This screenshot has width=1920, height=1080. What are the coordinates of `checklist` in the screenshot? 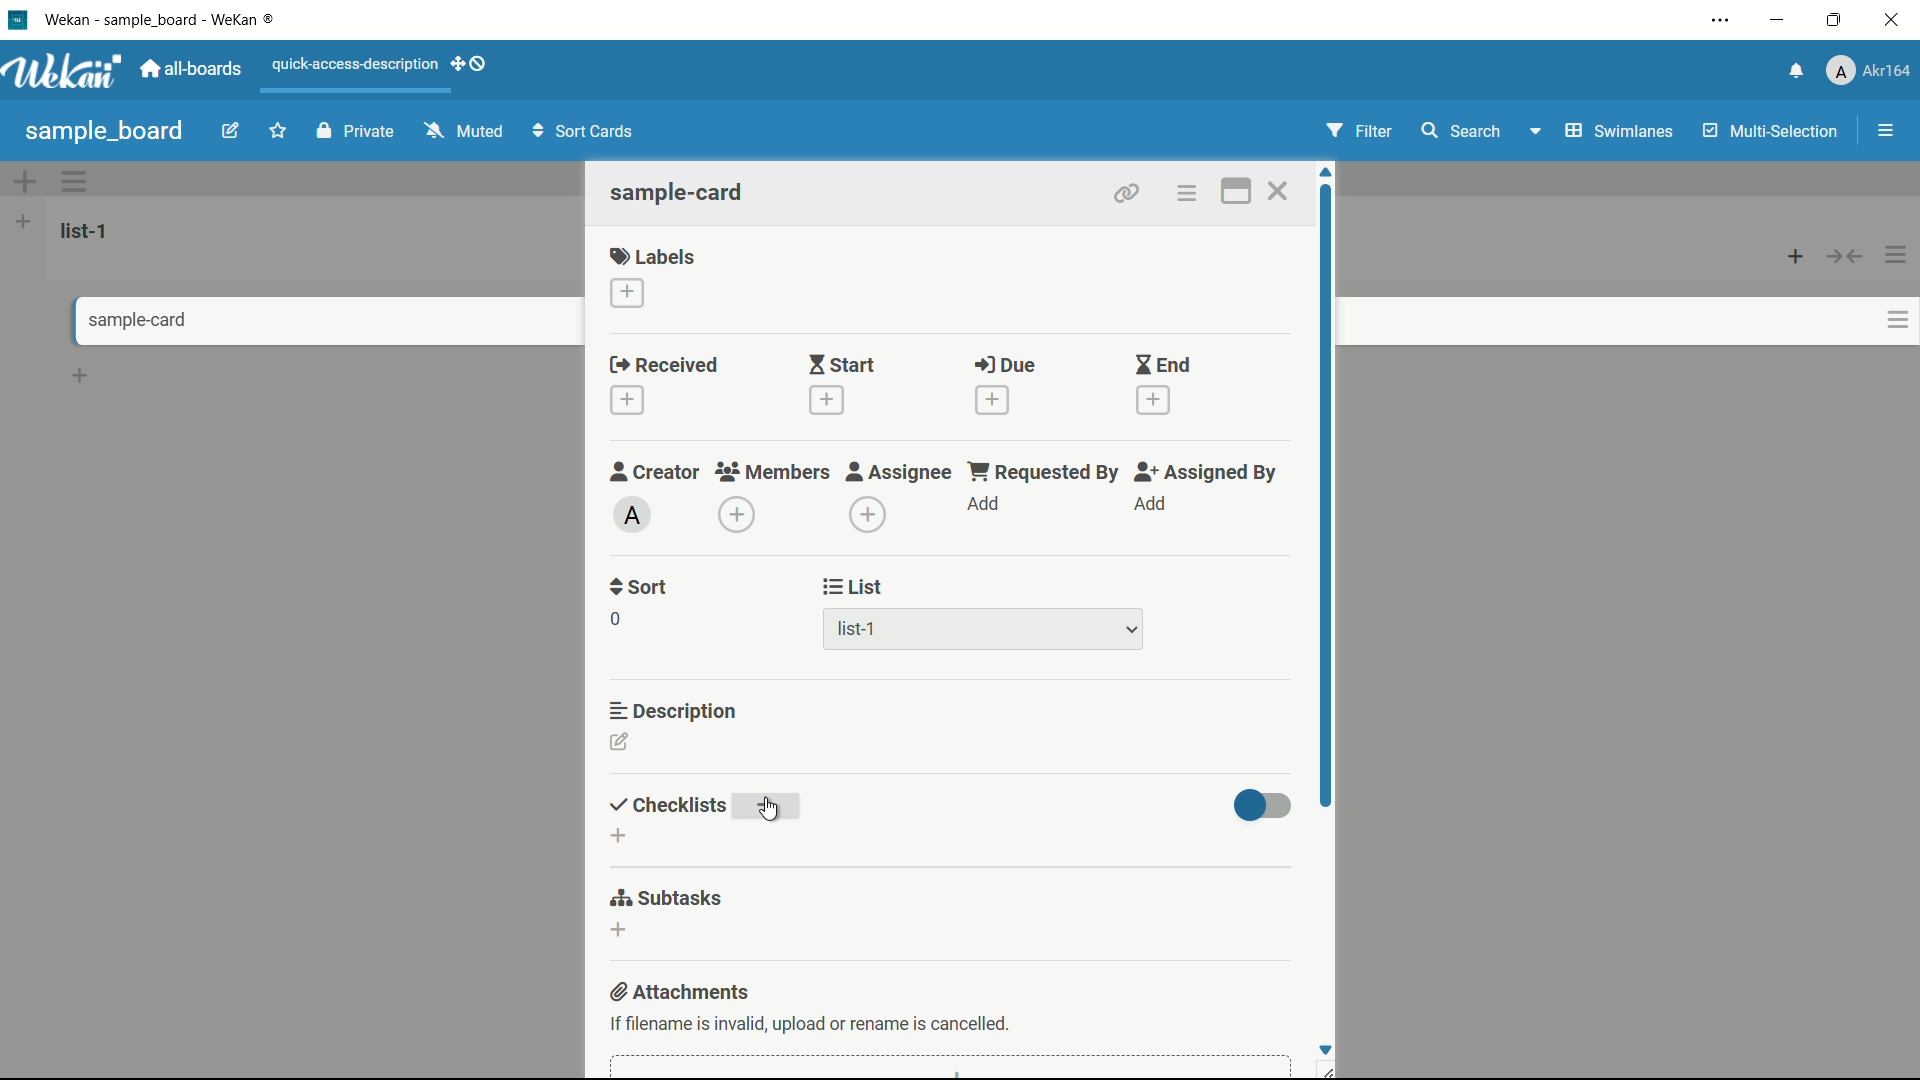 It's located at (665, 806).